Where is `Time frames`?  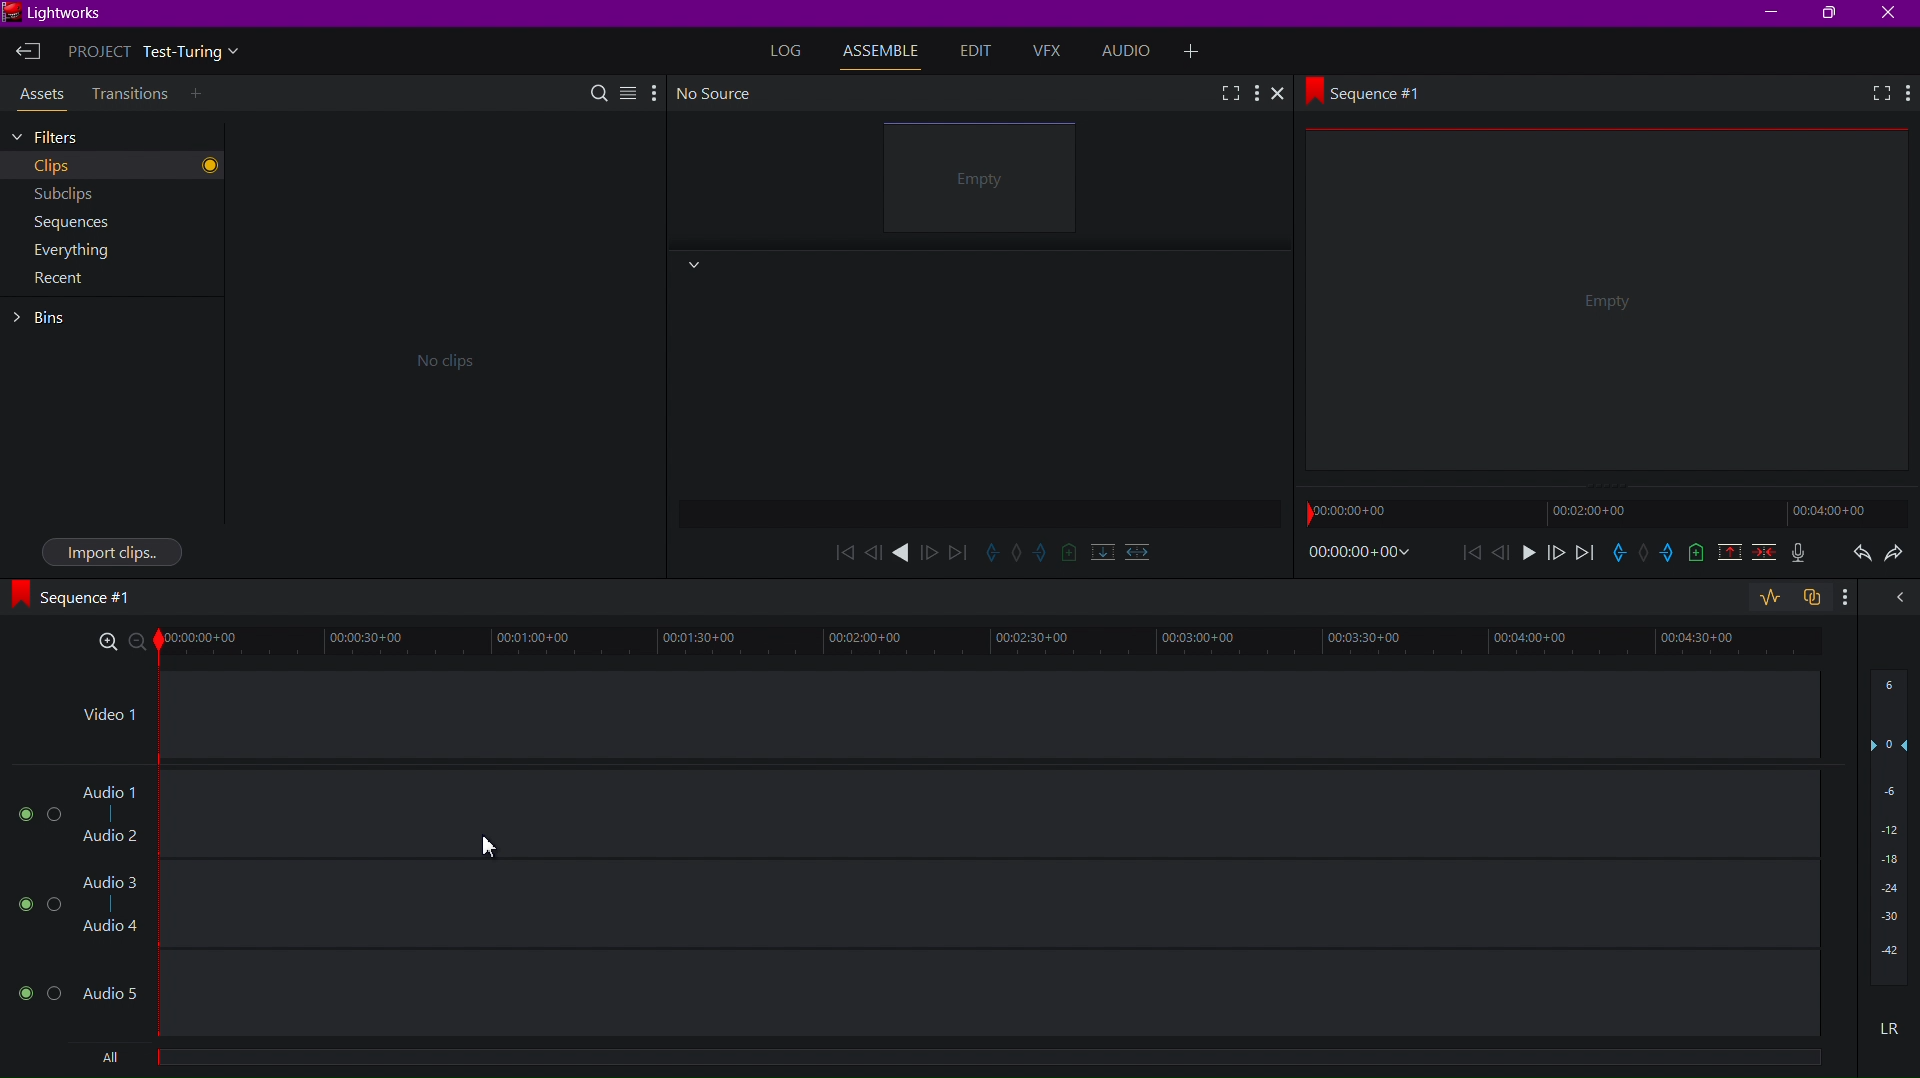 Time frames is located at coordinates (1594, 512).